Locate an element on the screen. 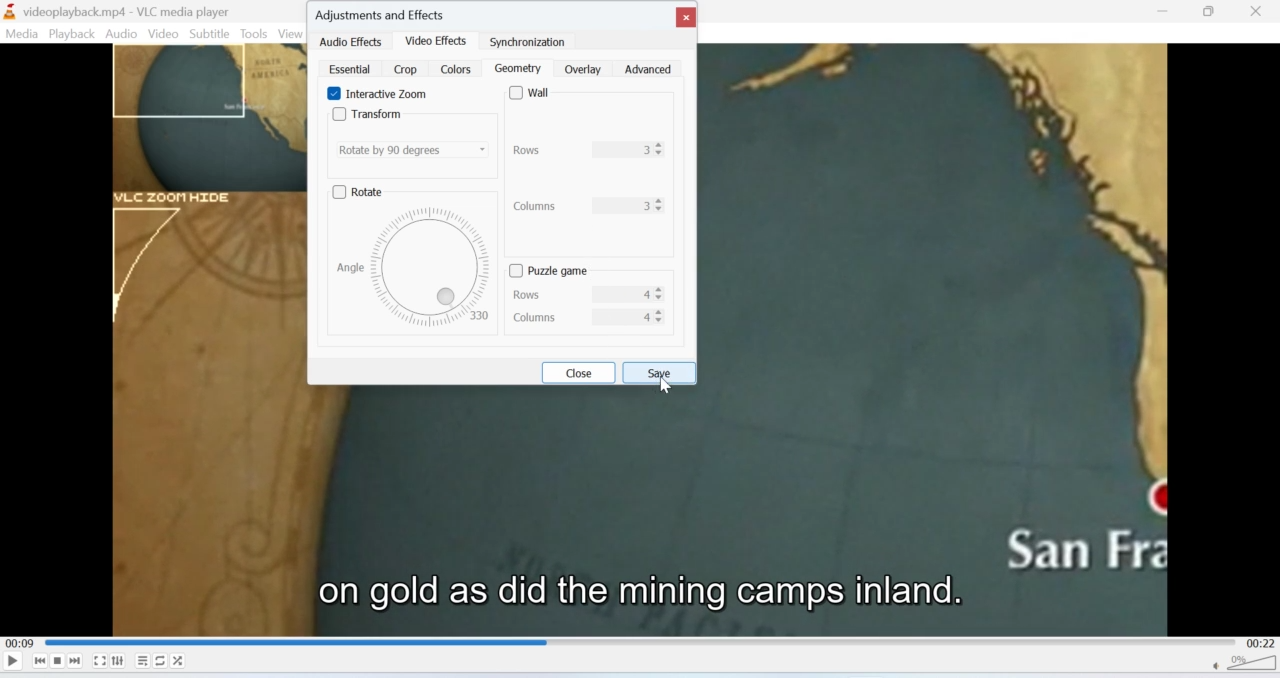 Image resolution: width=1280 pixels, height=678 pixels. Loop is located at coordinates (160, 660).